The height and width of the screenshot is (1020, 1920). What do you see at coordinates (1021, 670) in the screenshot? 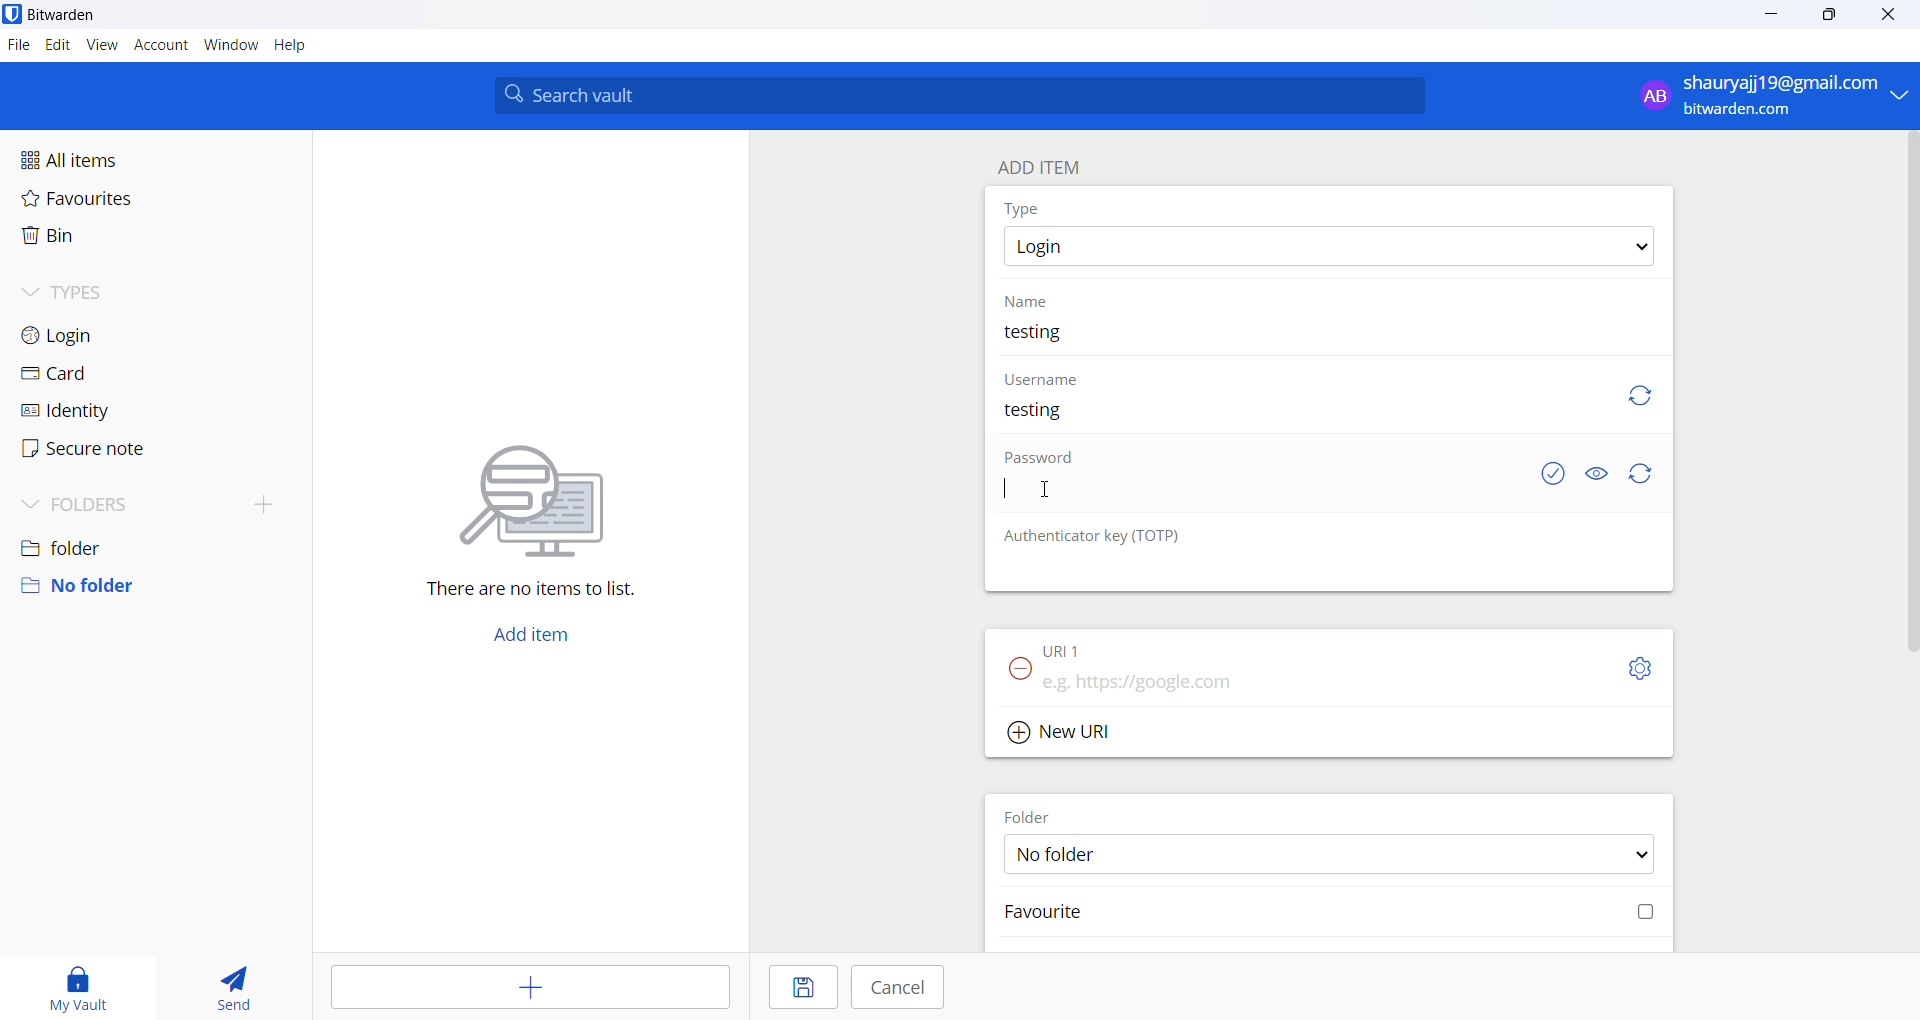
I see `remove URL` at bounding box center [1021, 670].